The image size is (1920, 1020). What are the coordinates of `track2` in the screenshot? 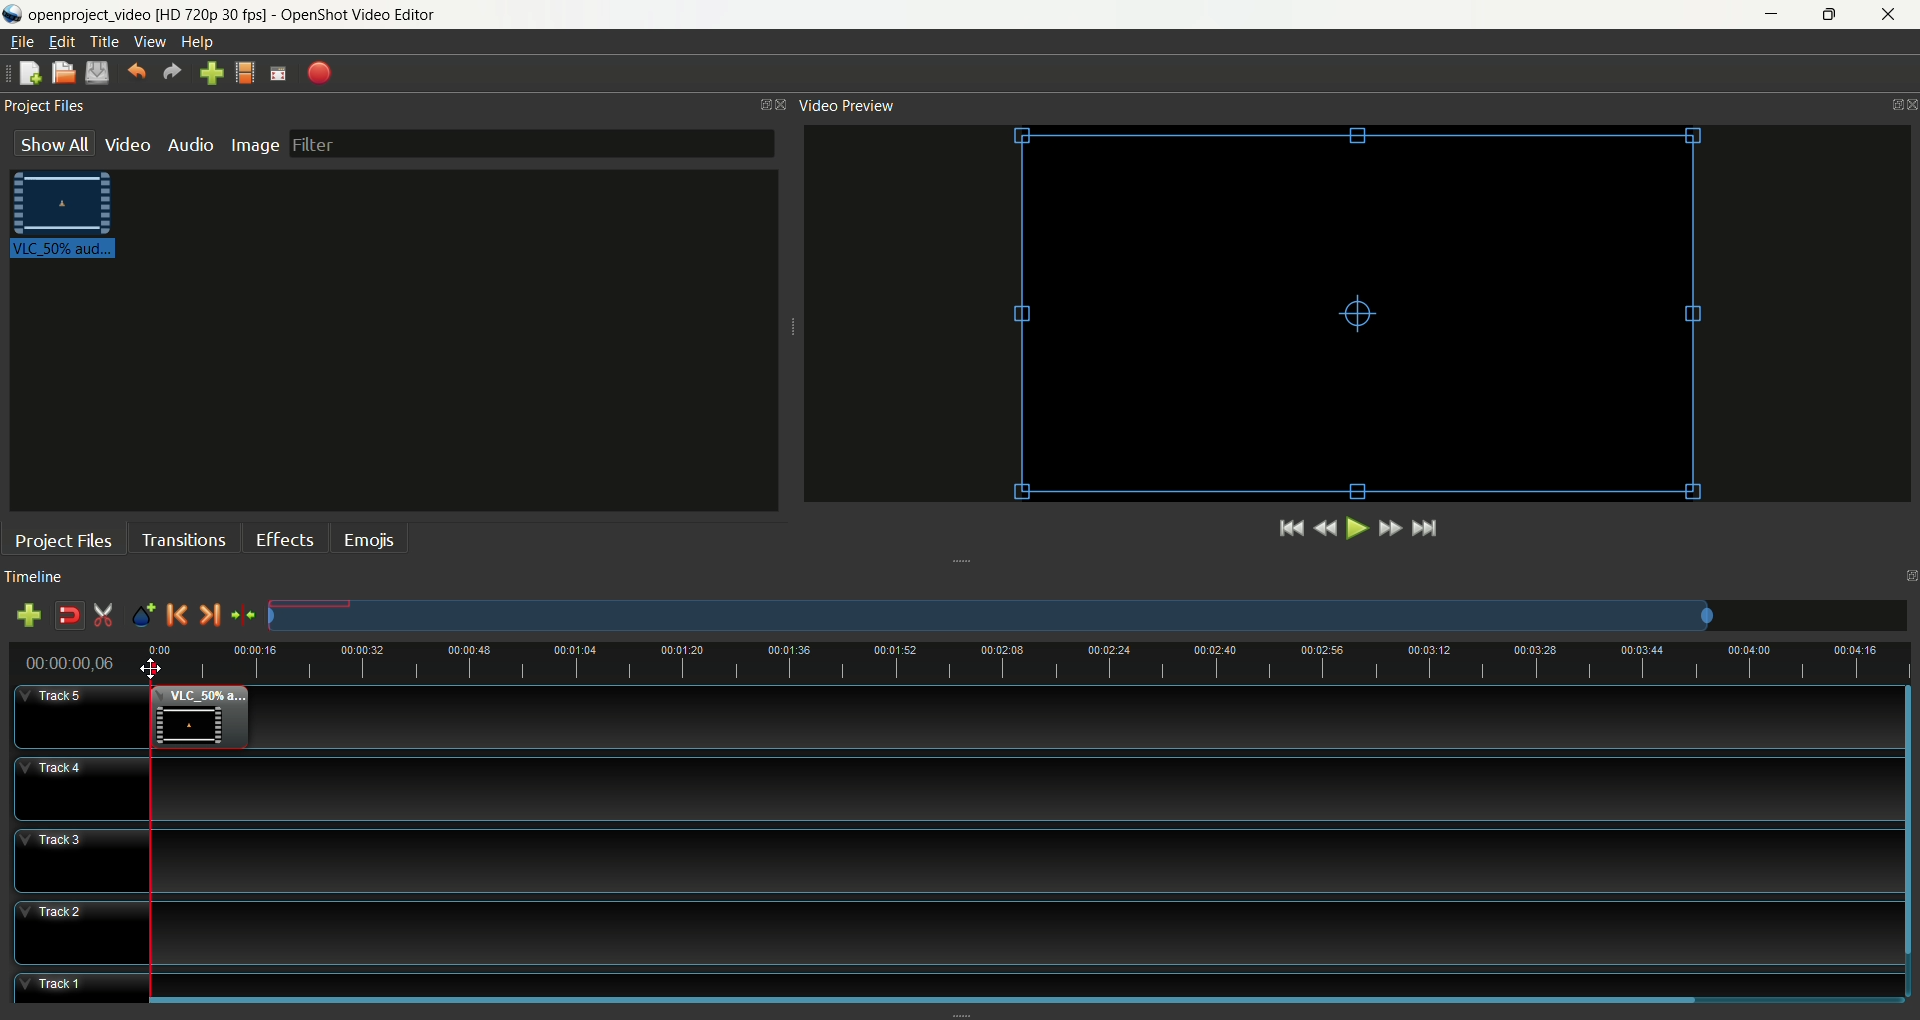 It's located at (83, 934).